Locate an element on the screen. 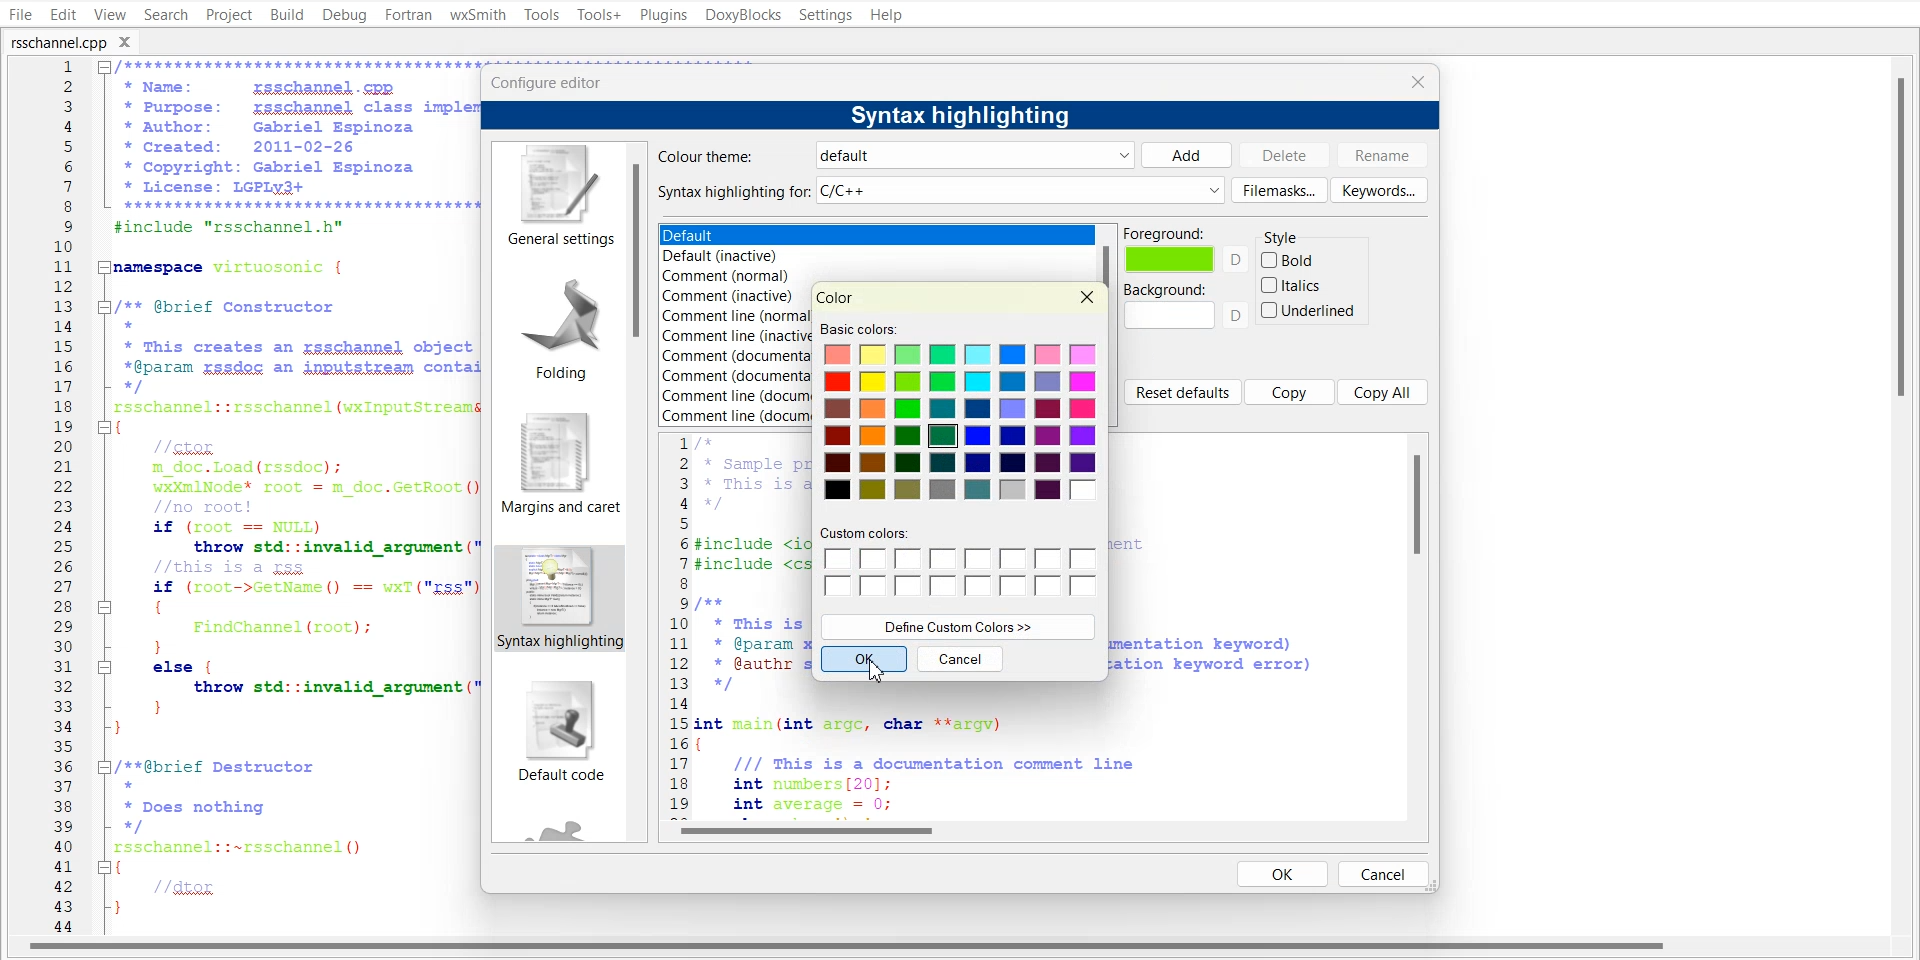 This screenshot has height=960, width=1920. Copy all is located at coordinates (1384, 391).